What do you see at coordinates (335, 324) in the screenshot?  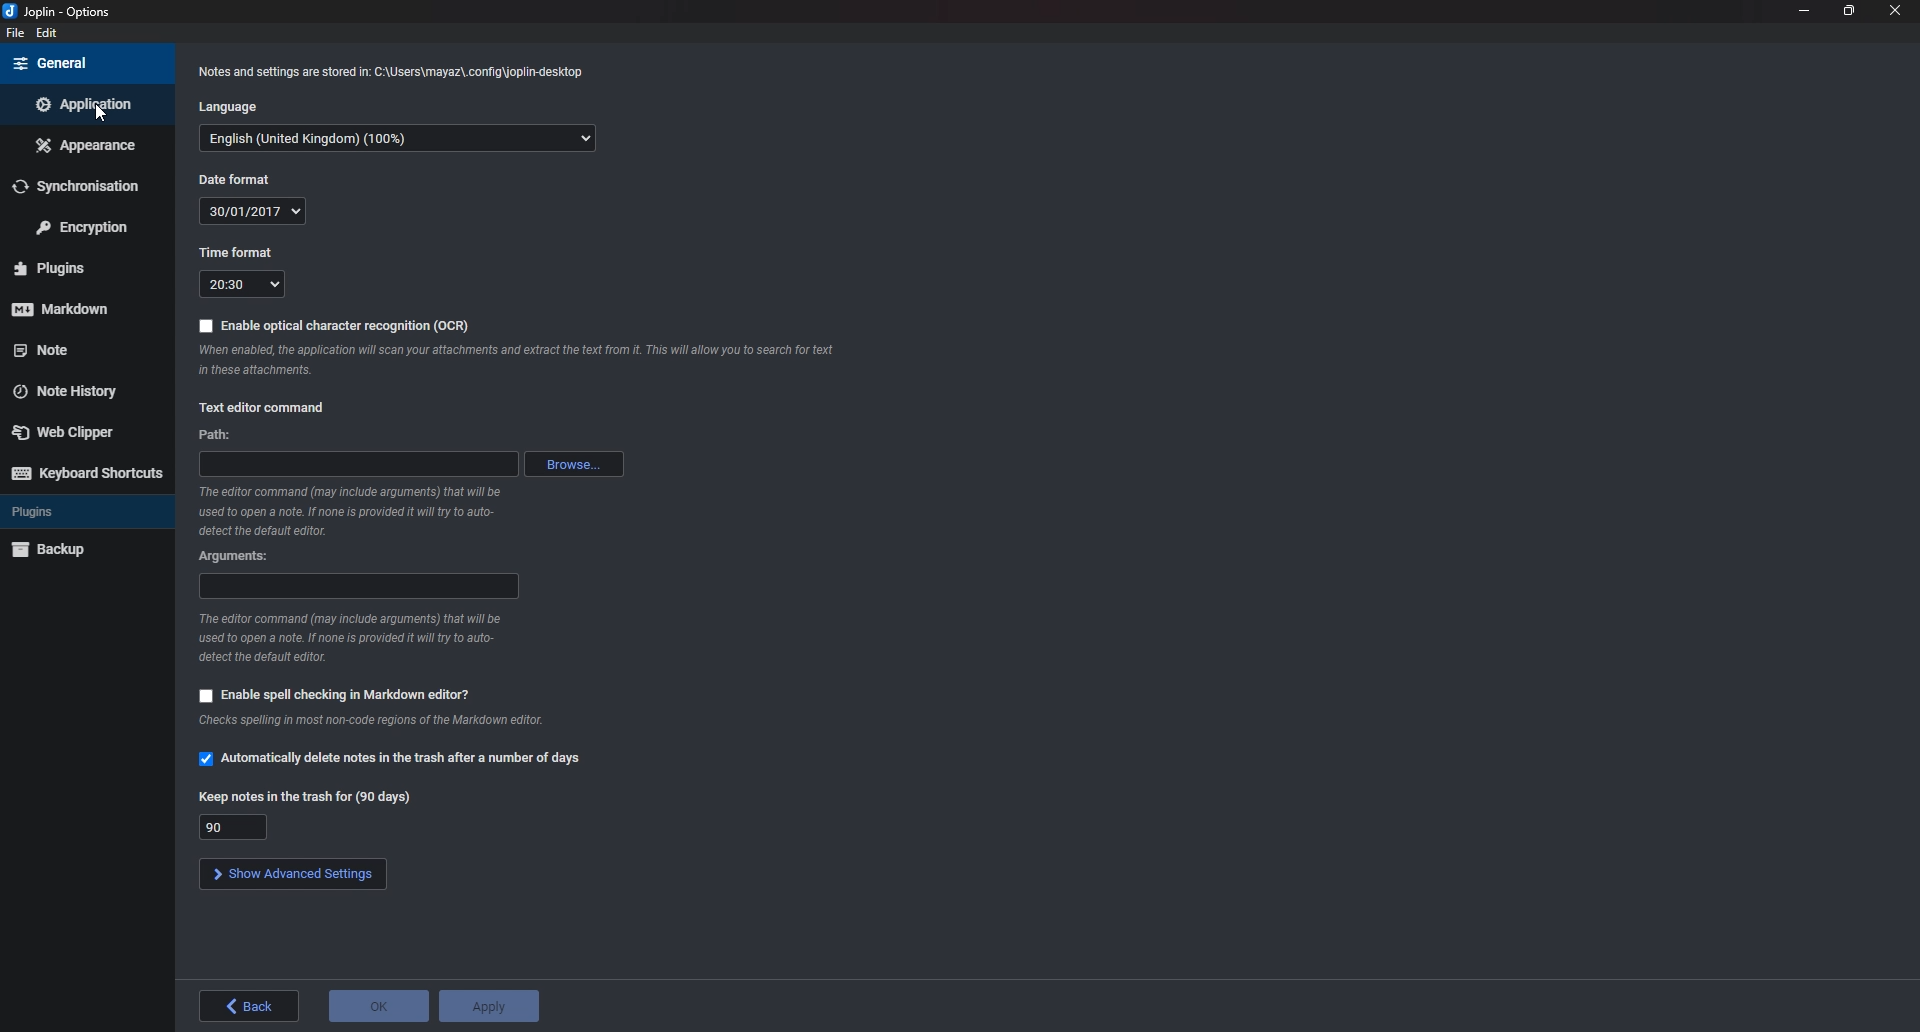 I see `Enable ocr` at bounding box center [335, 324].